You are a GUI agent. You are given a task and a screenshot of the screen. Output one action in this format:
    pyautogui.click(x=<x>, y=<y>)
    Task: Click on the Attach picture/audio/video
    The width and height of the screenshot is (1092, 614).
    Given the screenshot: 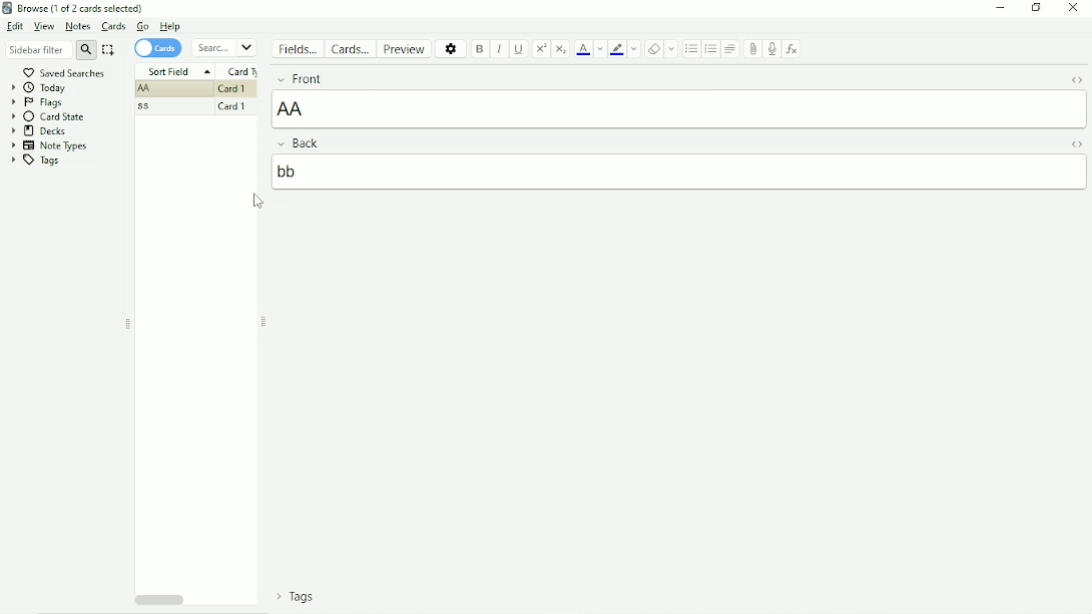 What is the action you would take?
    pyautogui.click(x=754, y=49)
    